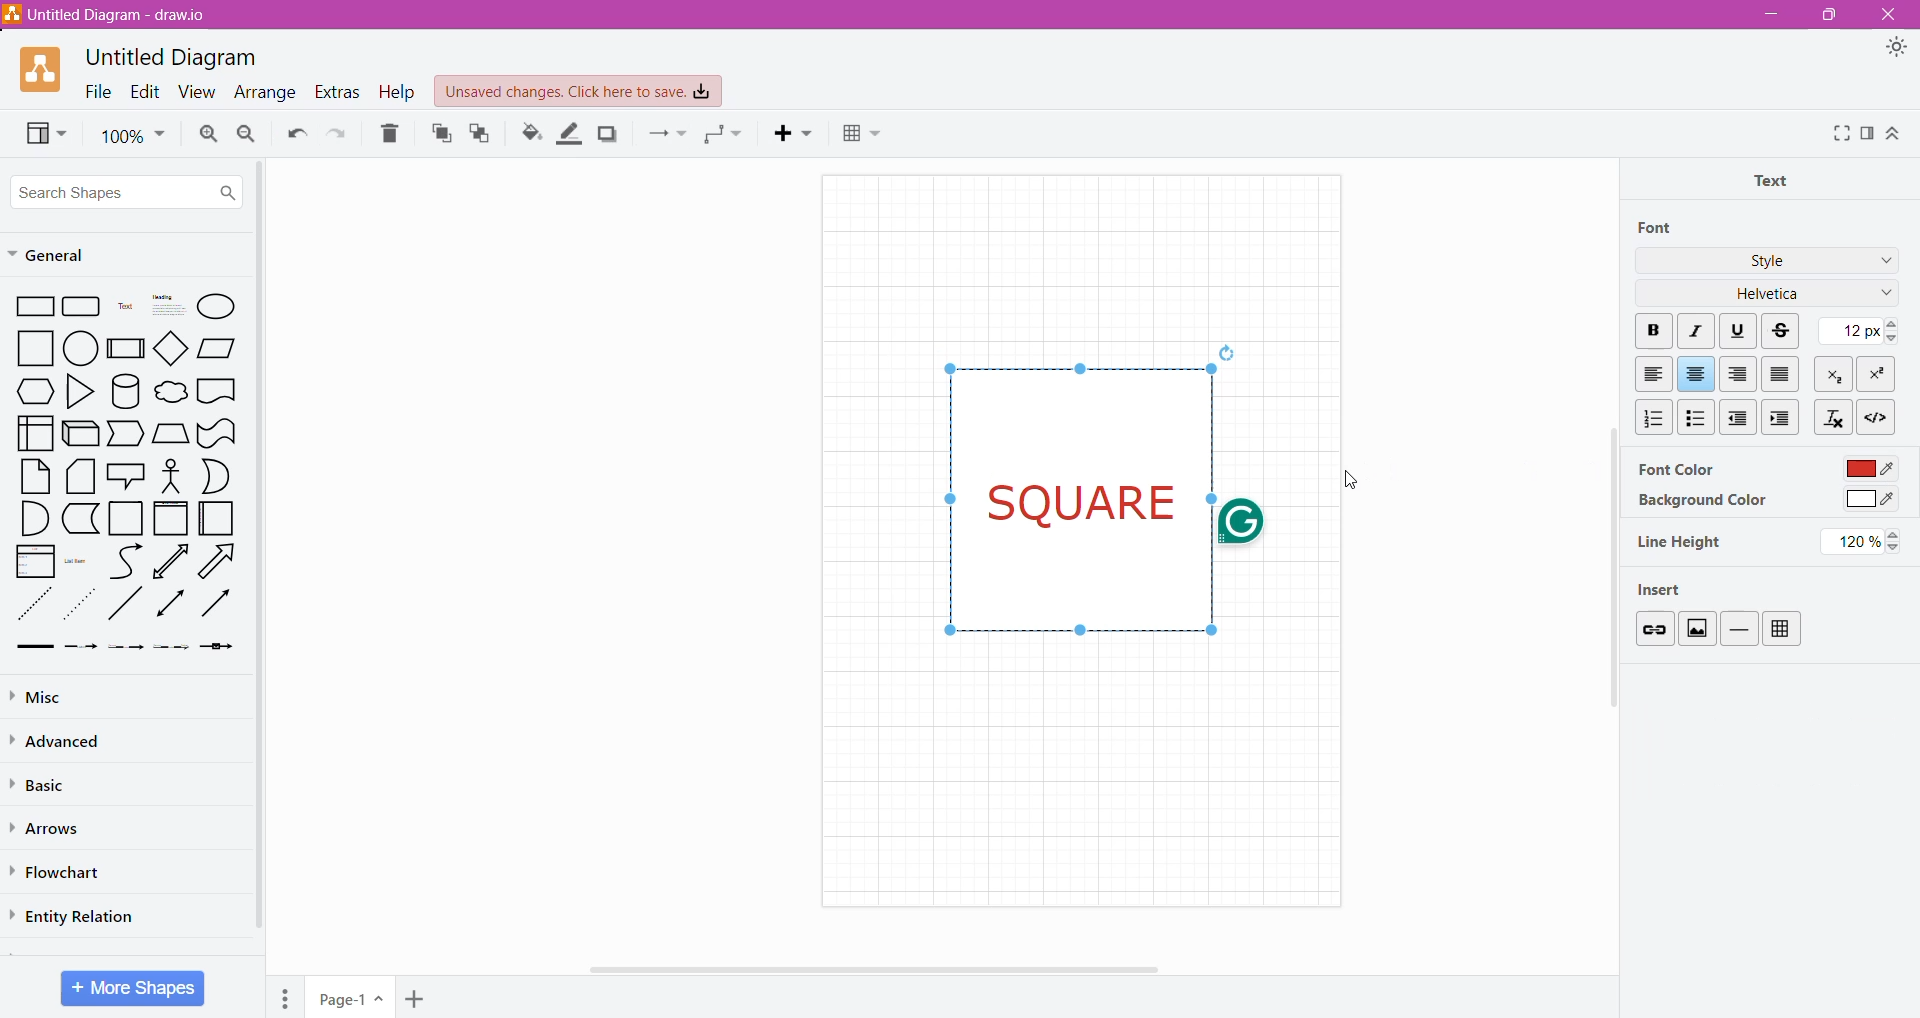 This screenshot has width=1920, height=1018. I want to click on Strikethrough, so click(1783, 331).